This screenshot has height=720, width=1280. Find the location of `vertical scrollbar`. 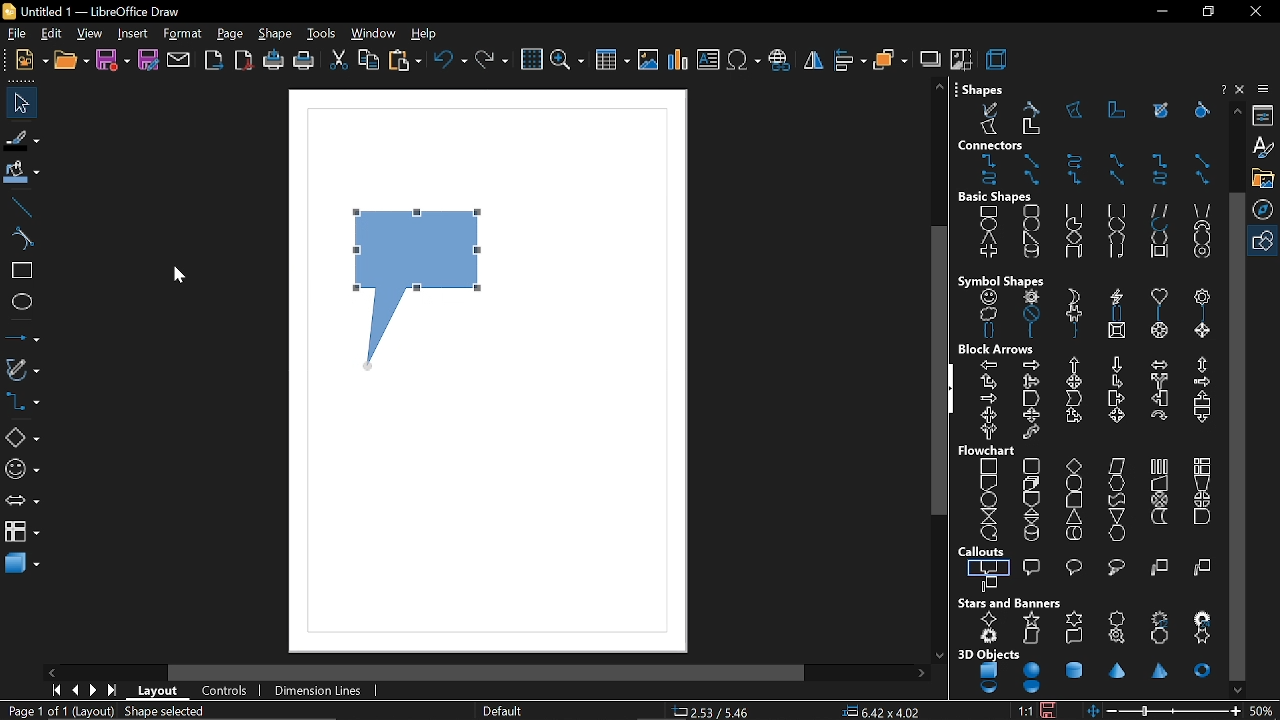

vertical scrollbar is located at coordinates (1236, 437).